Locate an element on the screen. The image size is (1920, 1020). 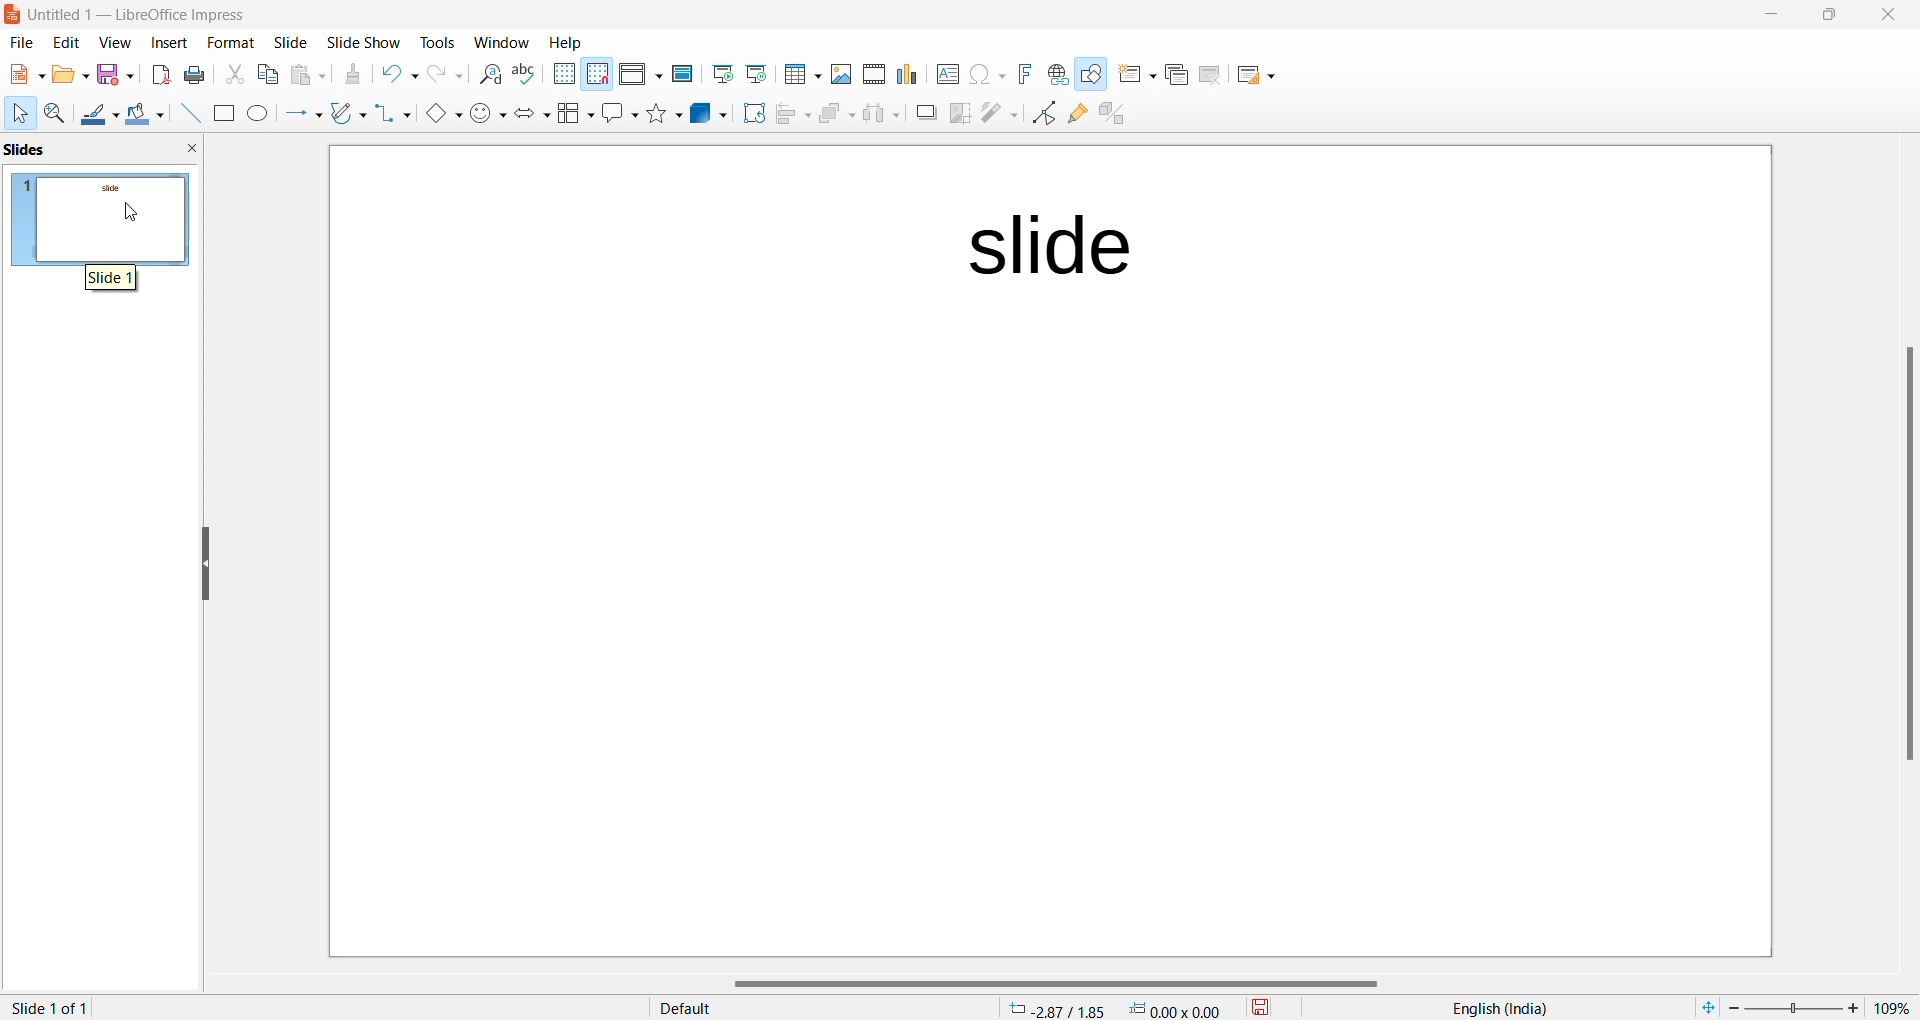
Show glue point function is located at coordinates (1076, 114).